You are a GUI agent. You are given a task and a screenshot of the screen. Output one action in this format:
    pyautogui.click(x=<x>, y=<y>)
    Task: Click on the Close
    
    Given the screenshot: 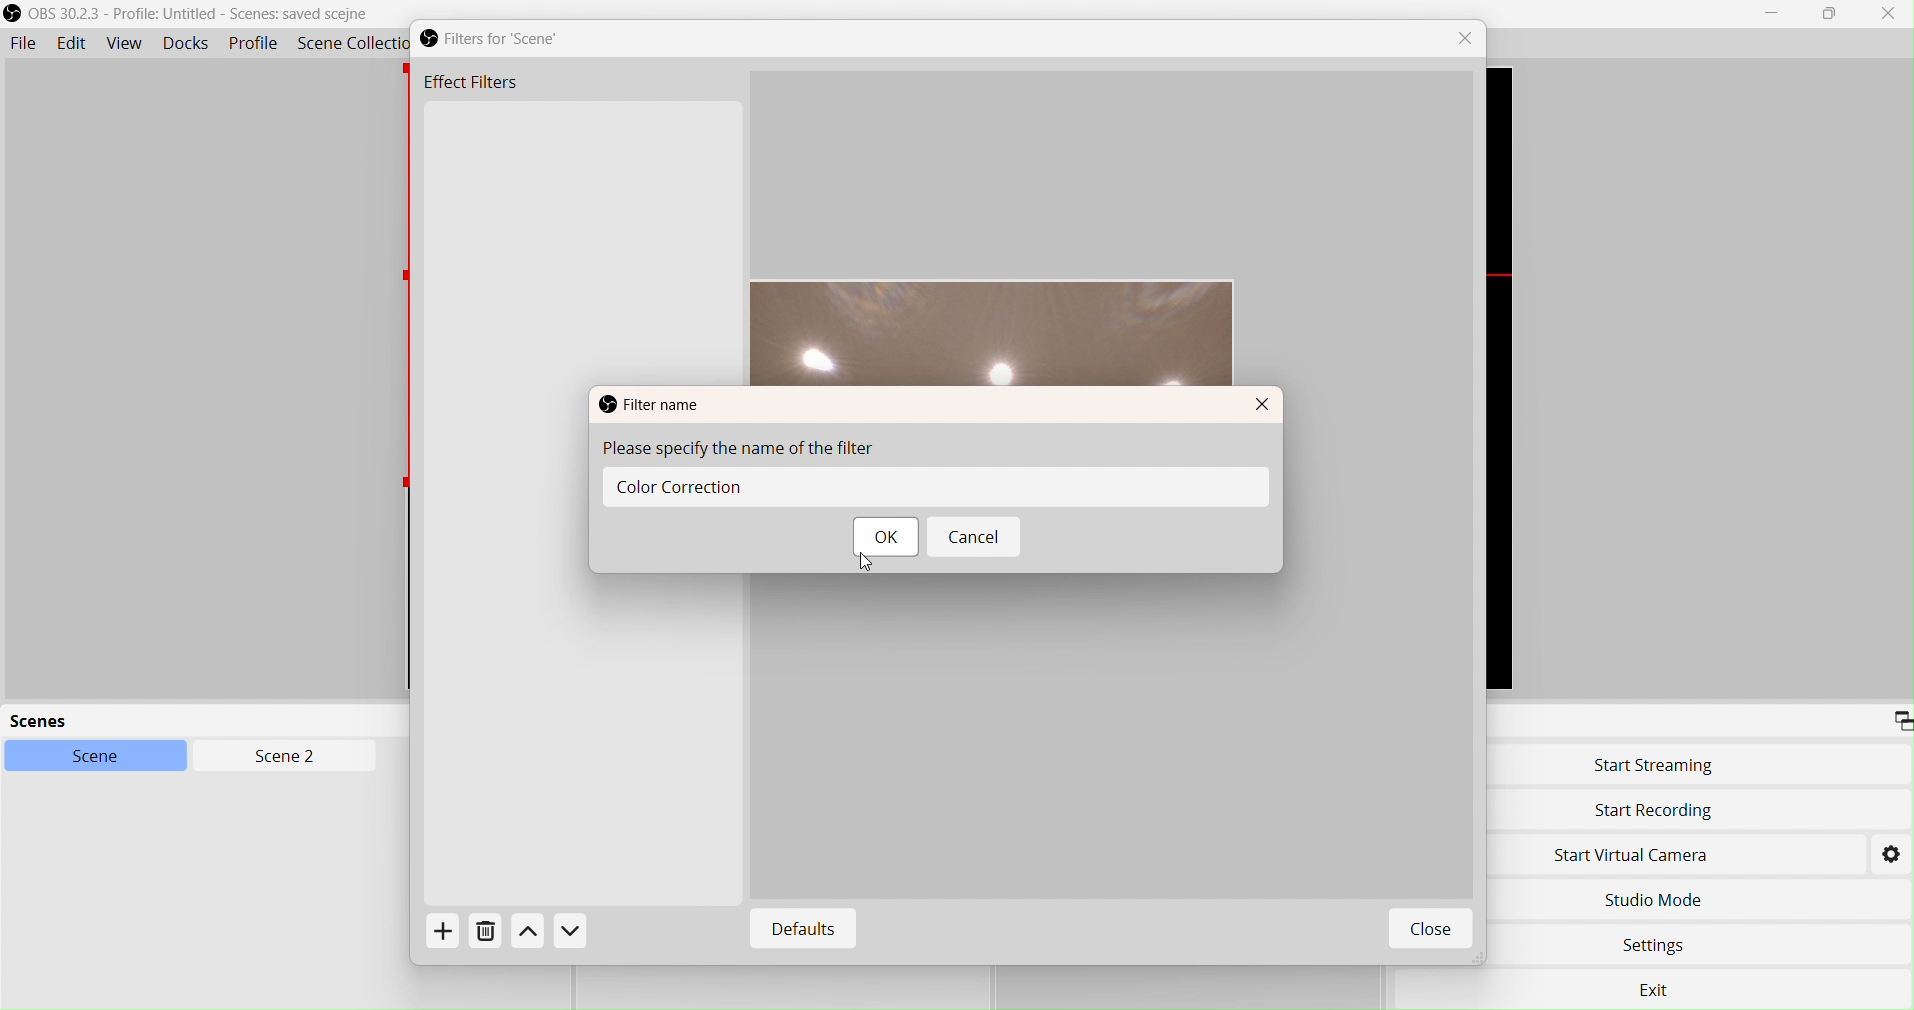 What is the action you would take?
    pyautogui.click(x=1428, y=931)
    